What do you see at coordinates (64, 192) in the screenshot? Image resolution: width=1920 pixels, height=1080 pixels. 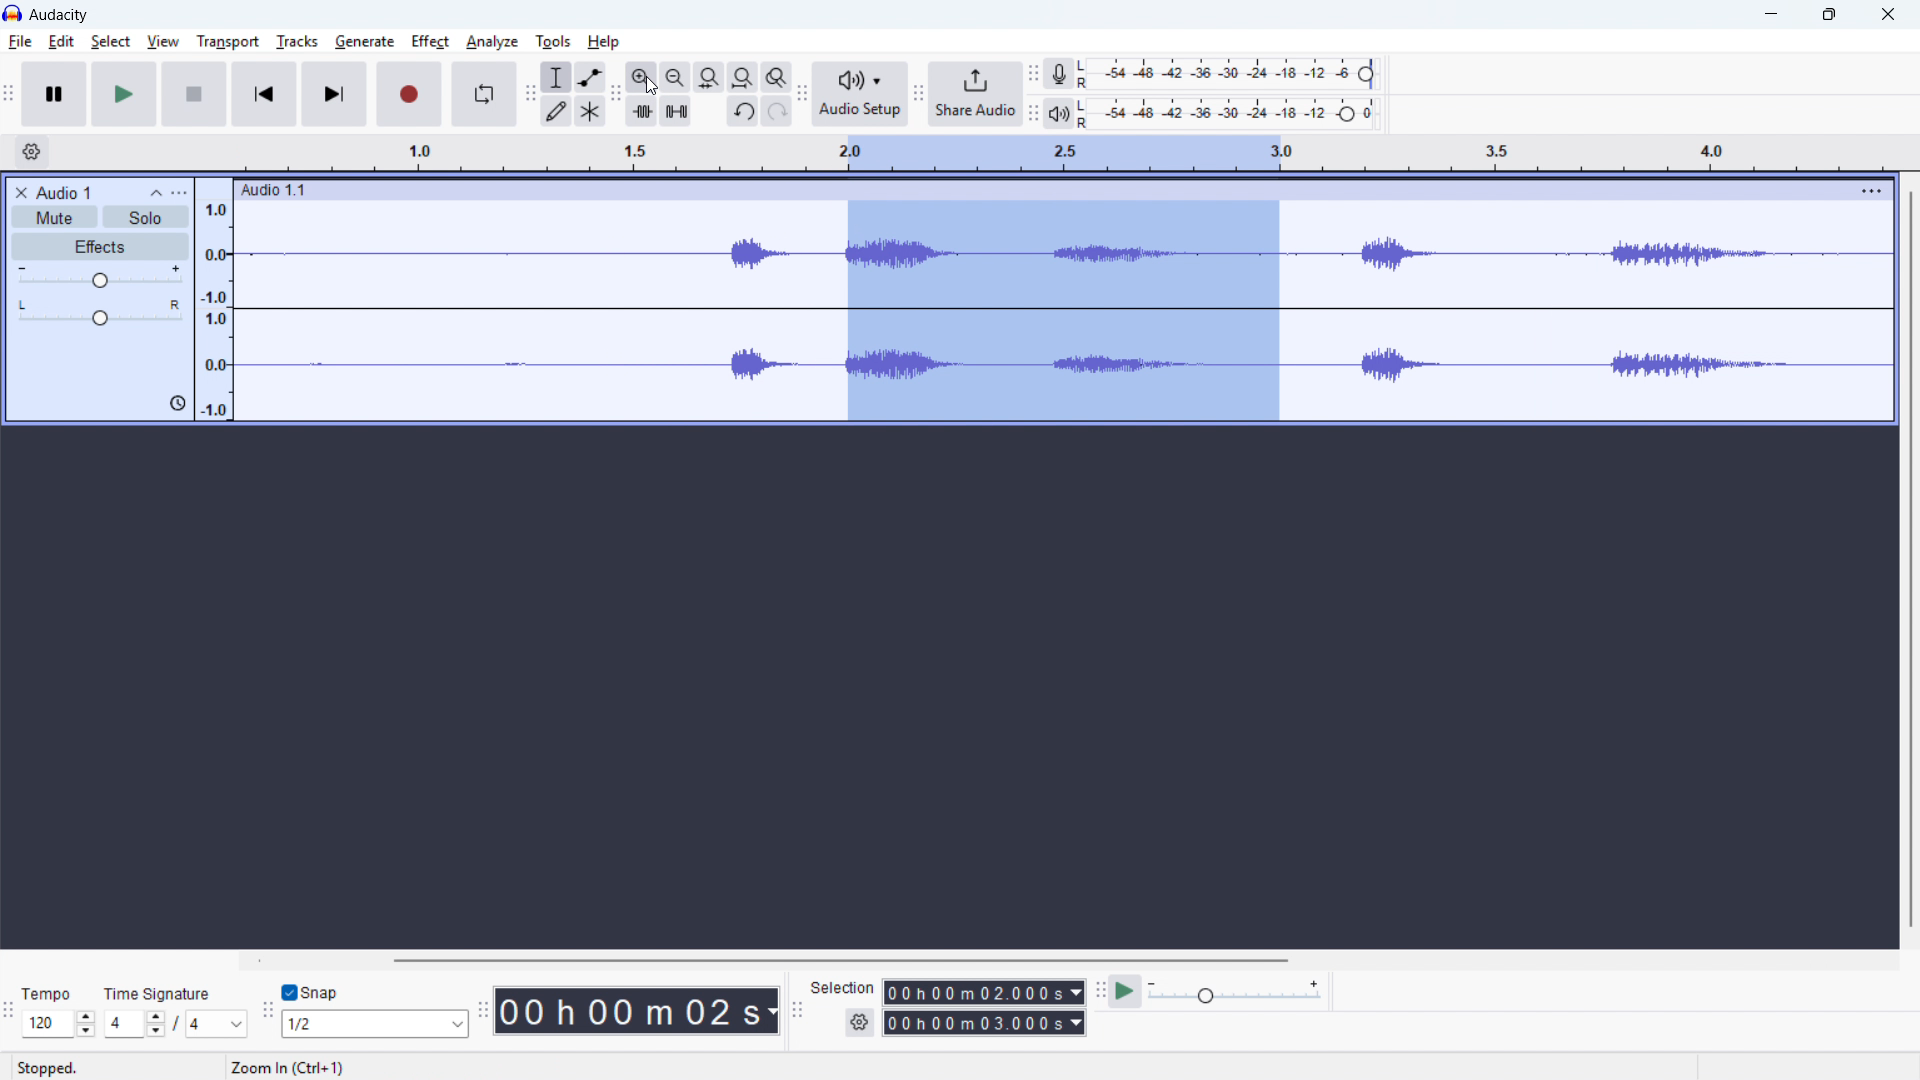 I see `Audio 1` at bounding box center [64, 192].